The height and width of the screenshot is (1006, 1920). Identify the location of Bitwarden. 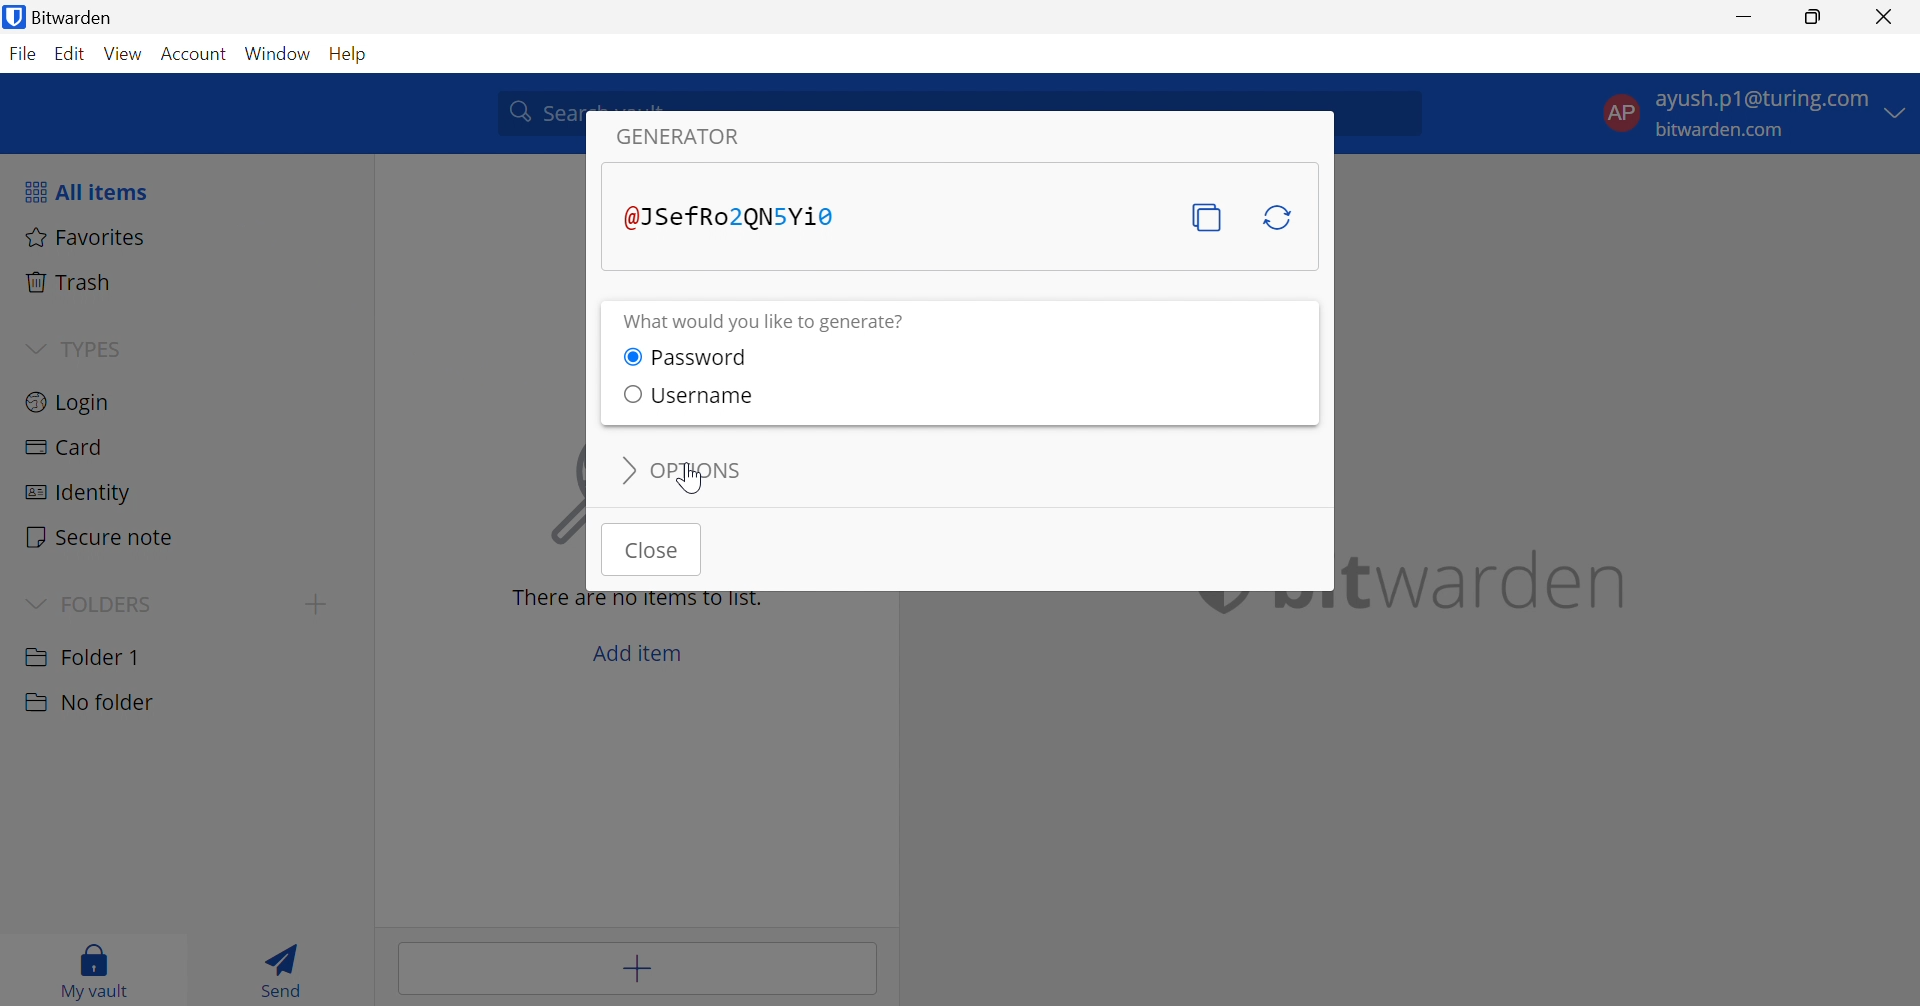
(63, 17).